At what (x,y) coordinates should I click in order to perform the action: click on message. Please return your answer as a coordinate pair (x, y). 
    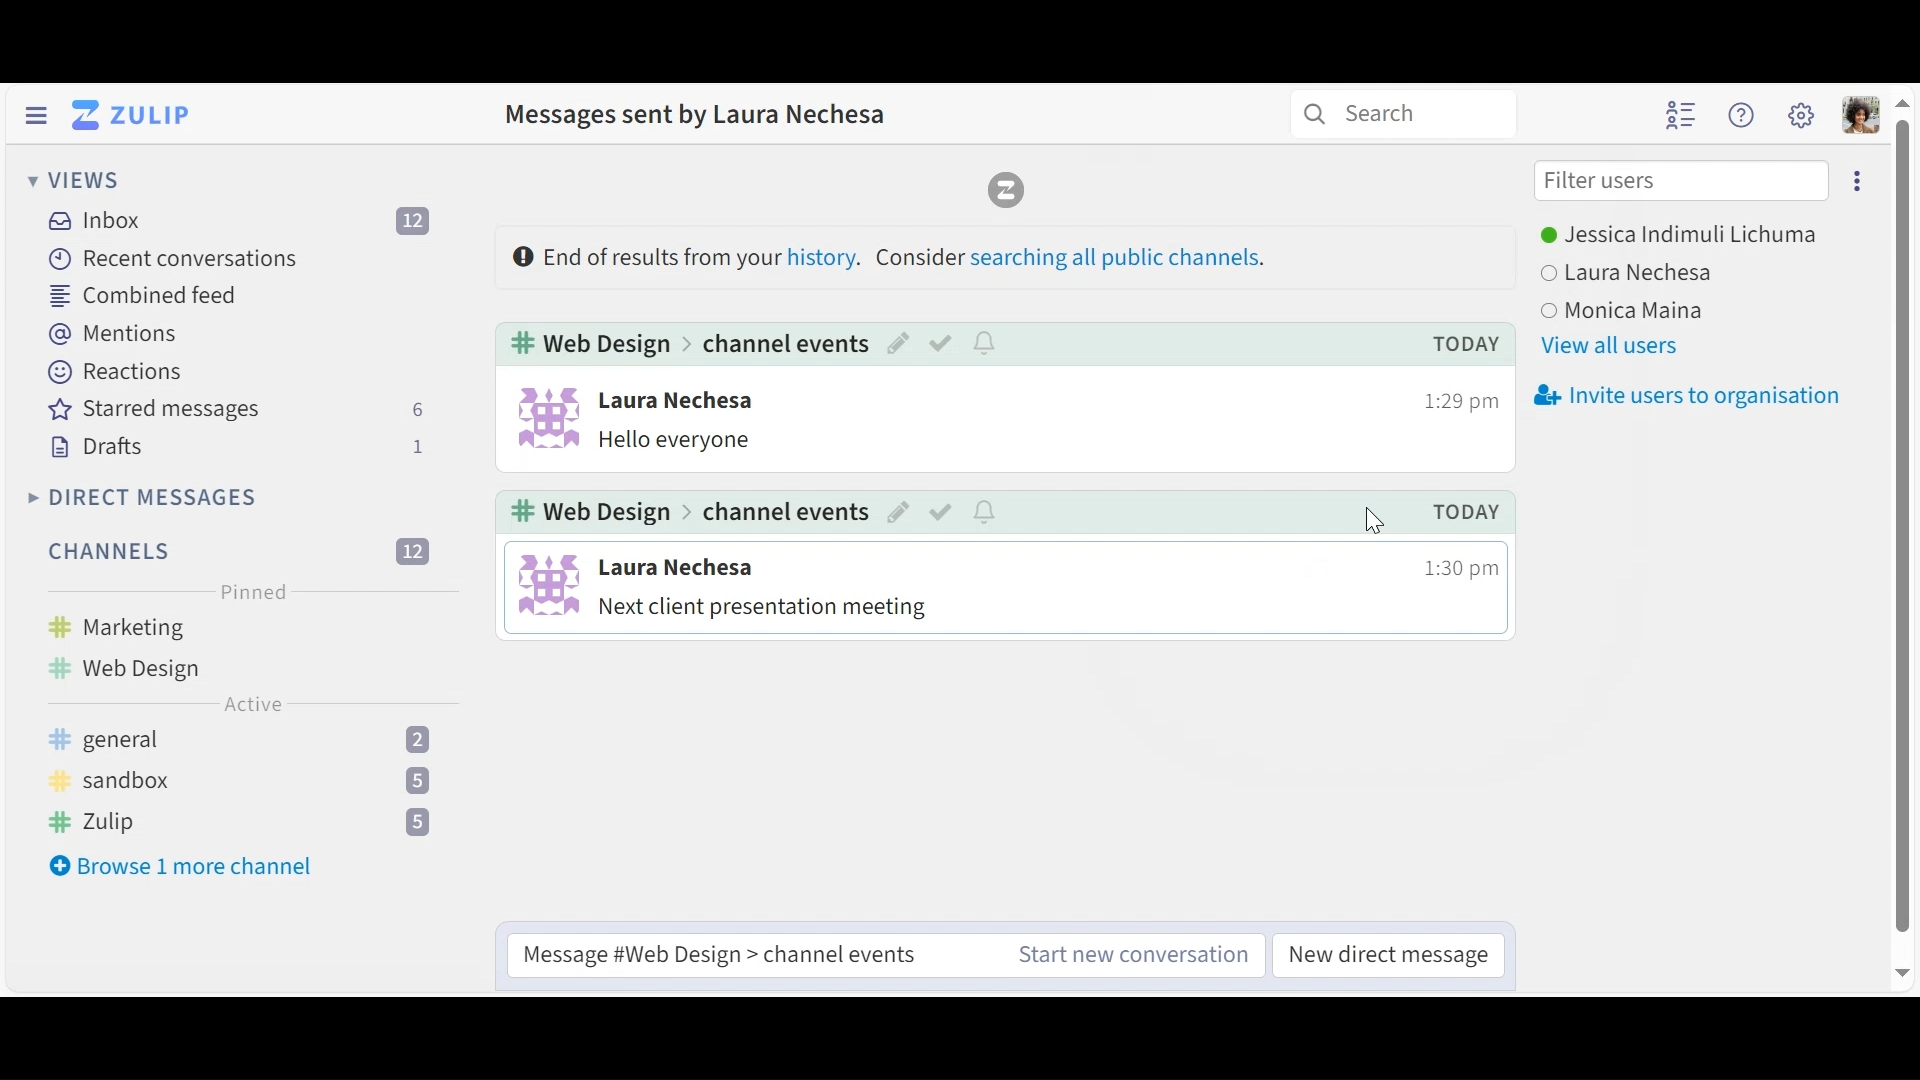
    Looking at the image, I should click on (766, 614).